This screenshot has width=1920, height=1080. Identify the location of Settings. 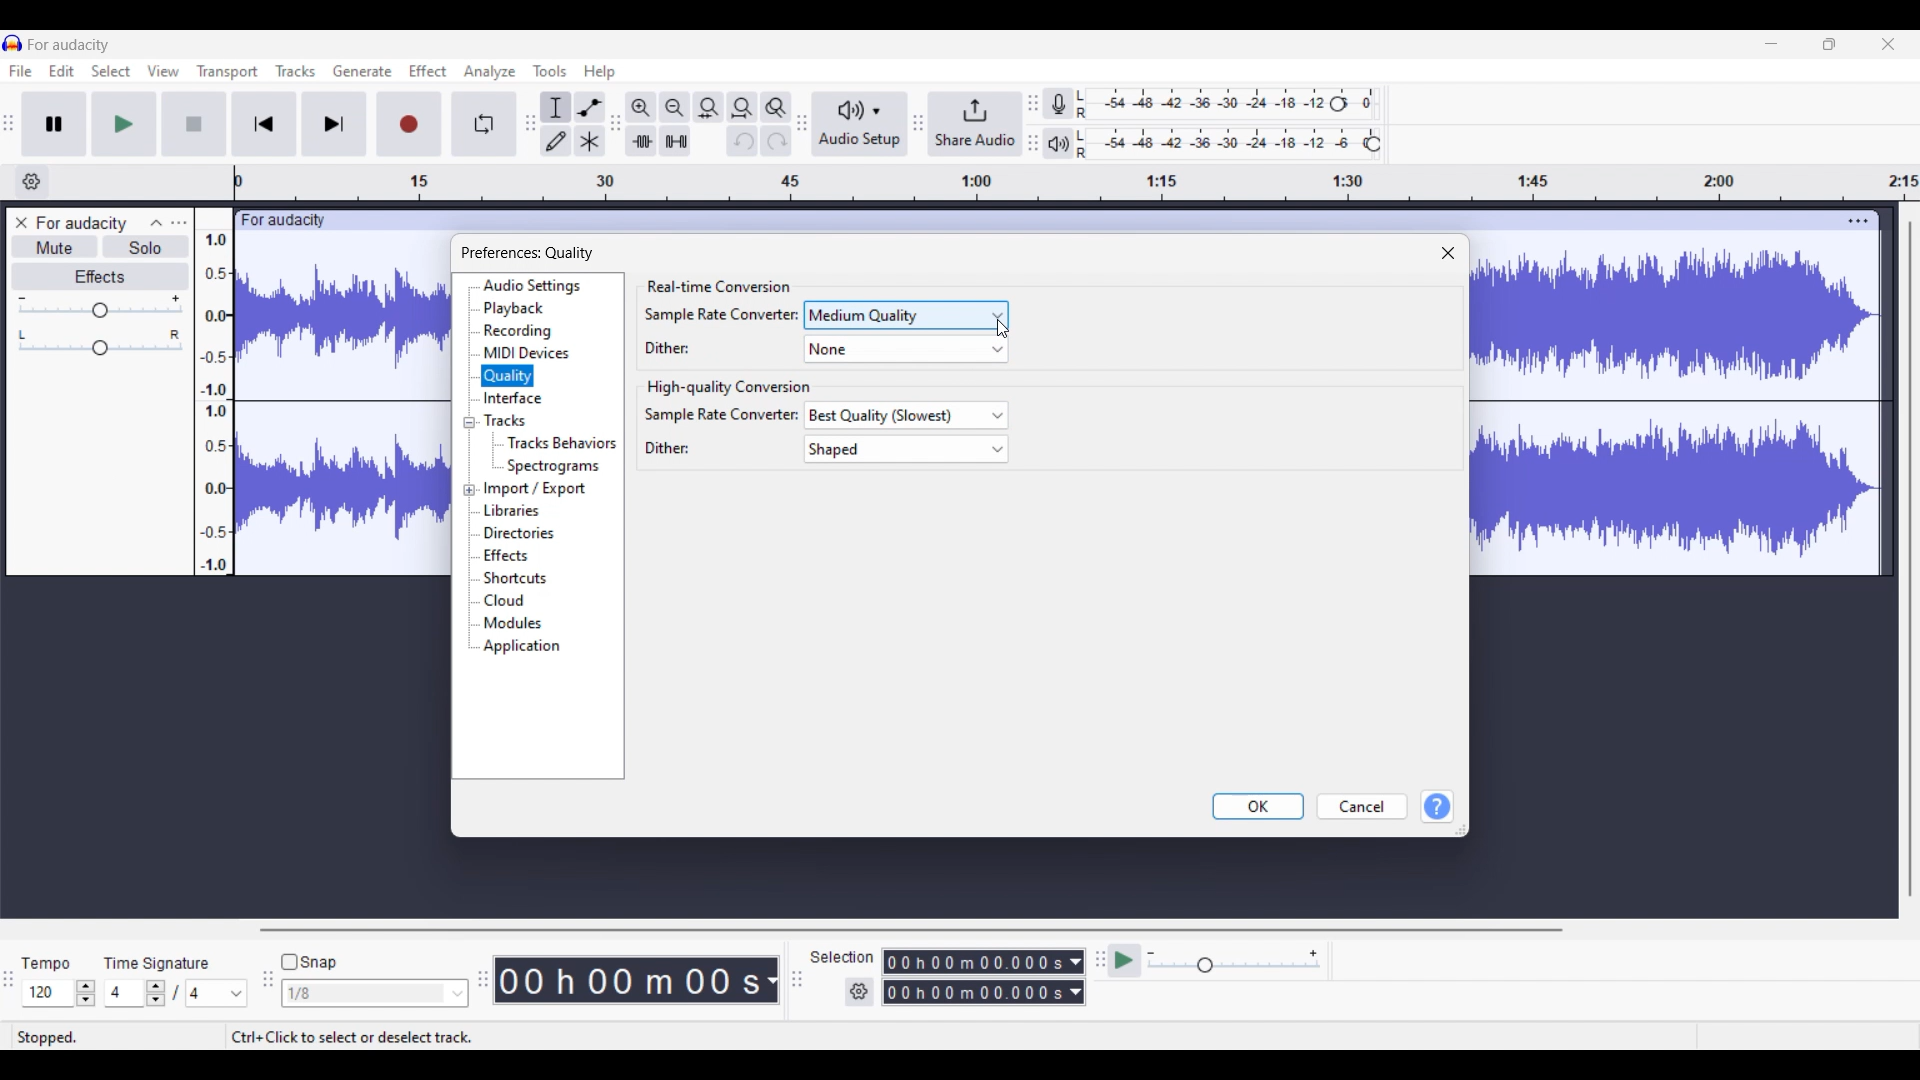
(859, 991).